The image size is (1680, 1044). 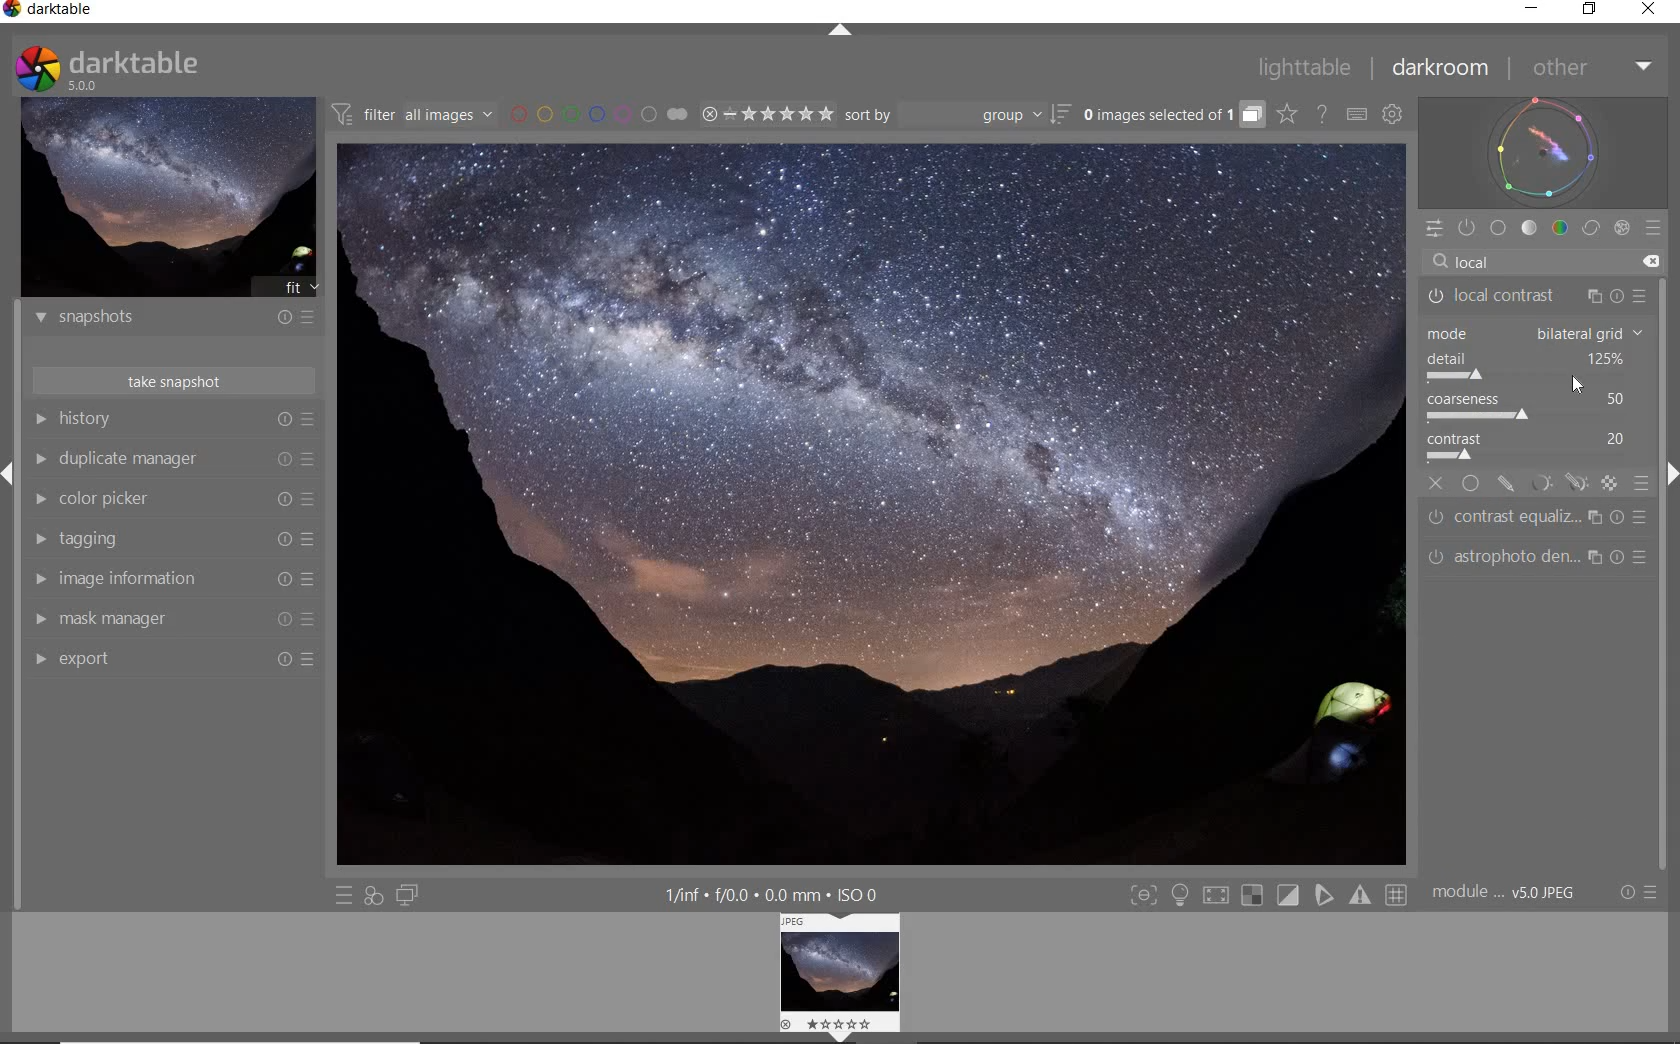 I want to click on presets and preferences, so click(x=309, y=419).